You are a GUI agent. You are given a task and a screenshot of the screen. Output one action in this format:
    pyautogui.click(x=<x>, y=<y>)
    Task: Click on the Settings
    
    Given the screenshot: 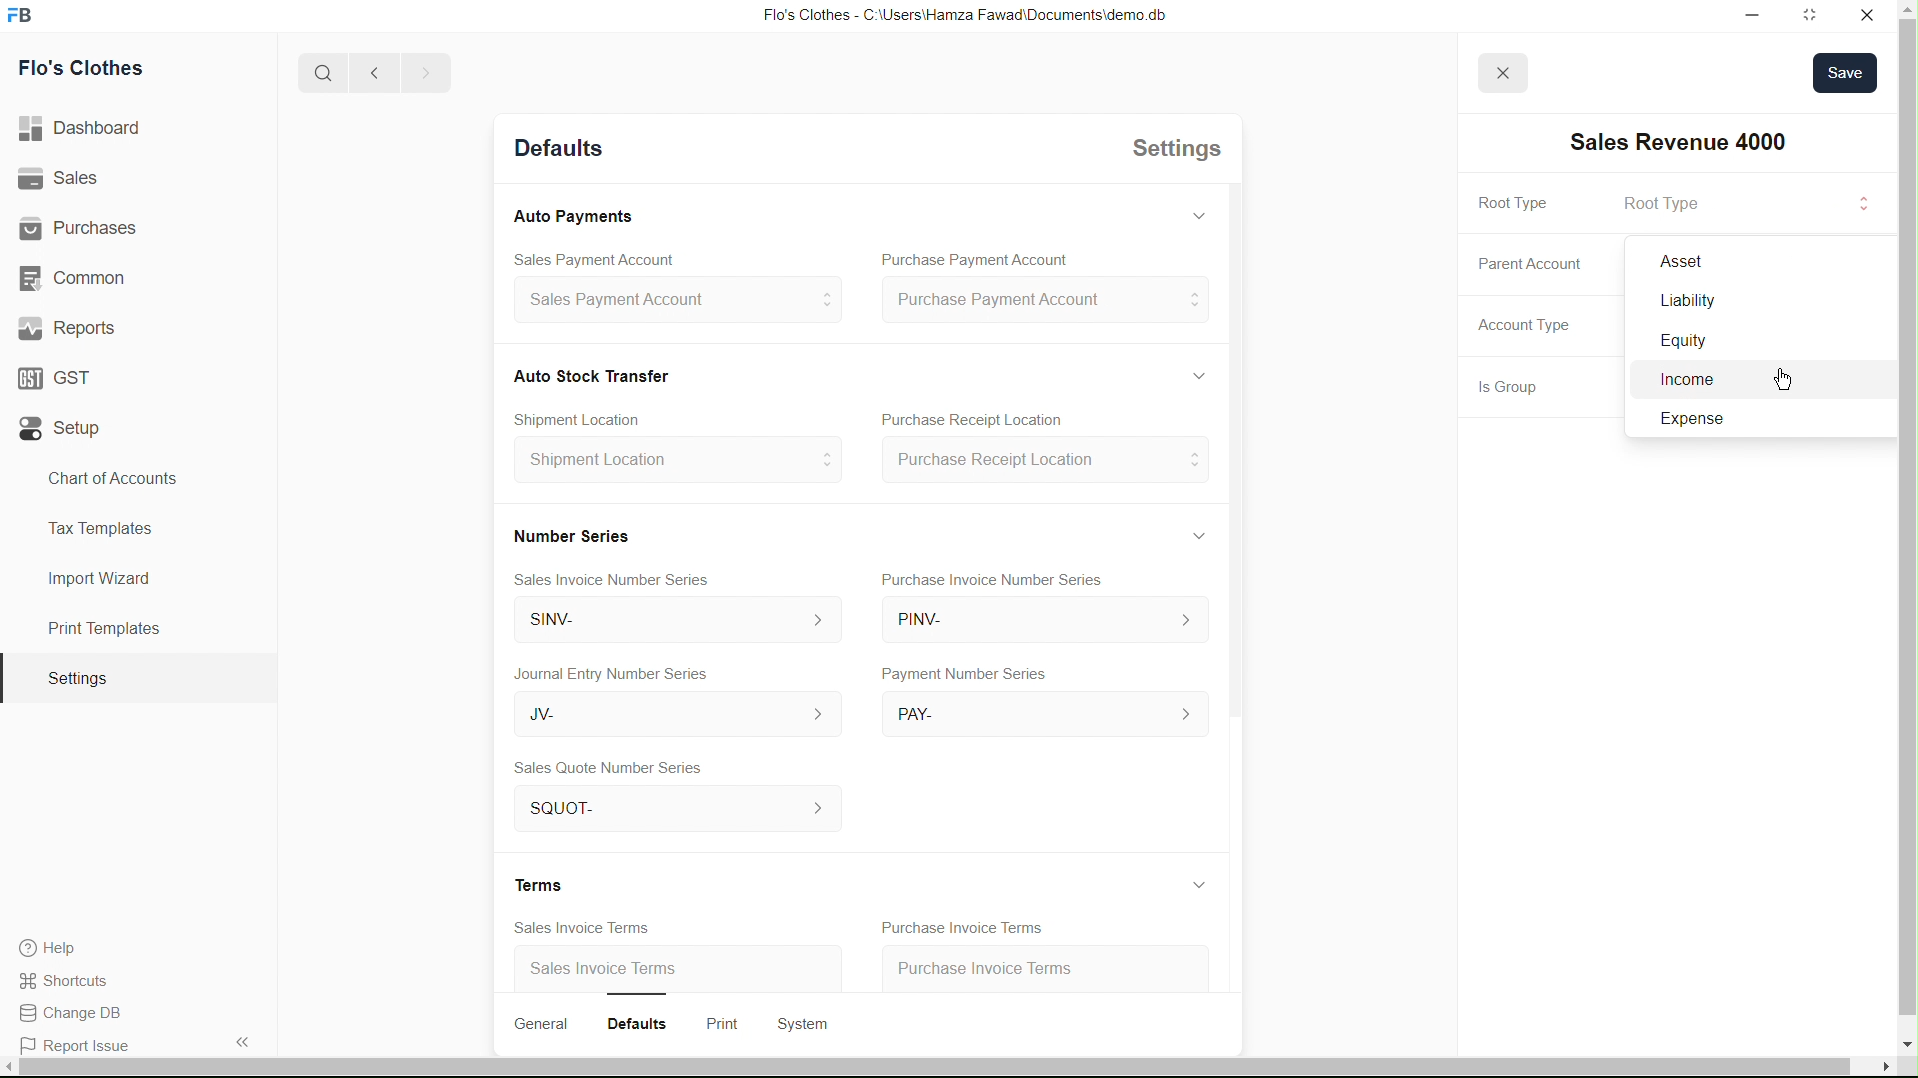 What is the action you would take?
    pyautogui.click(x=1181, y=153)
    